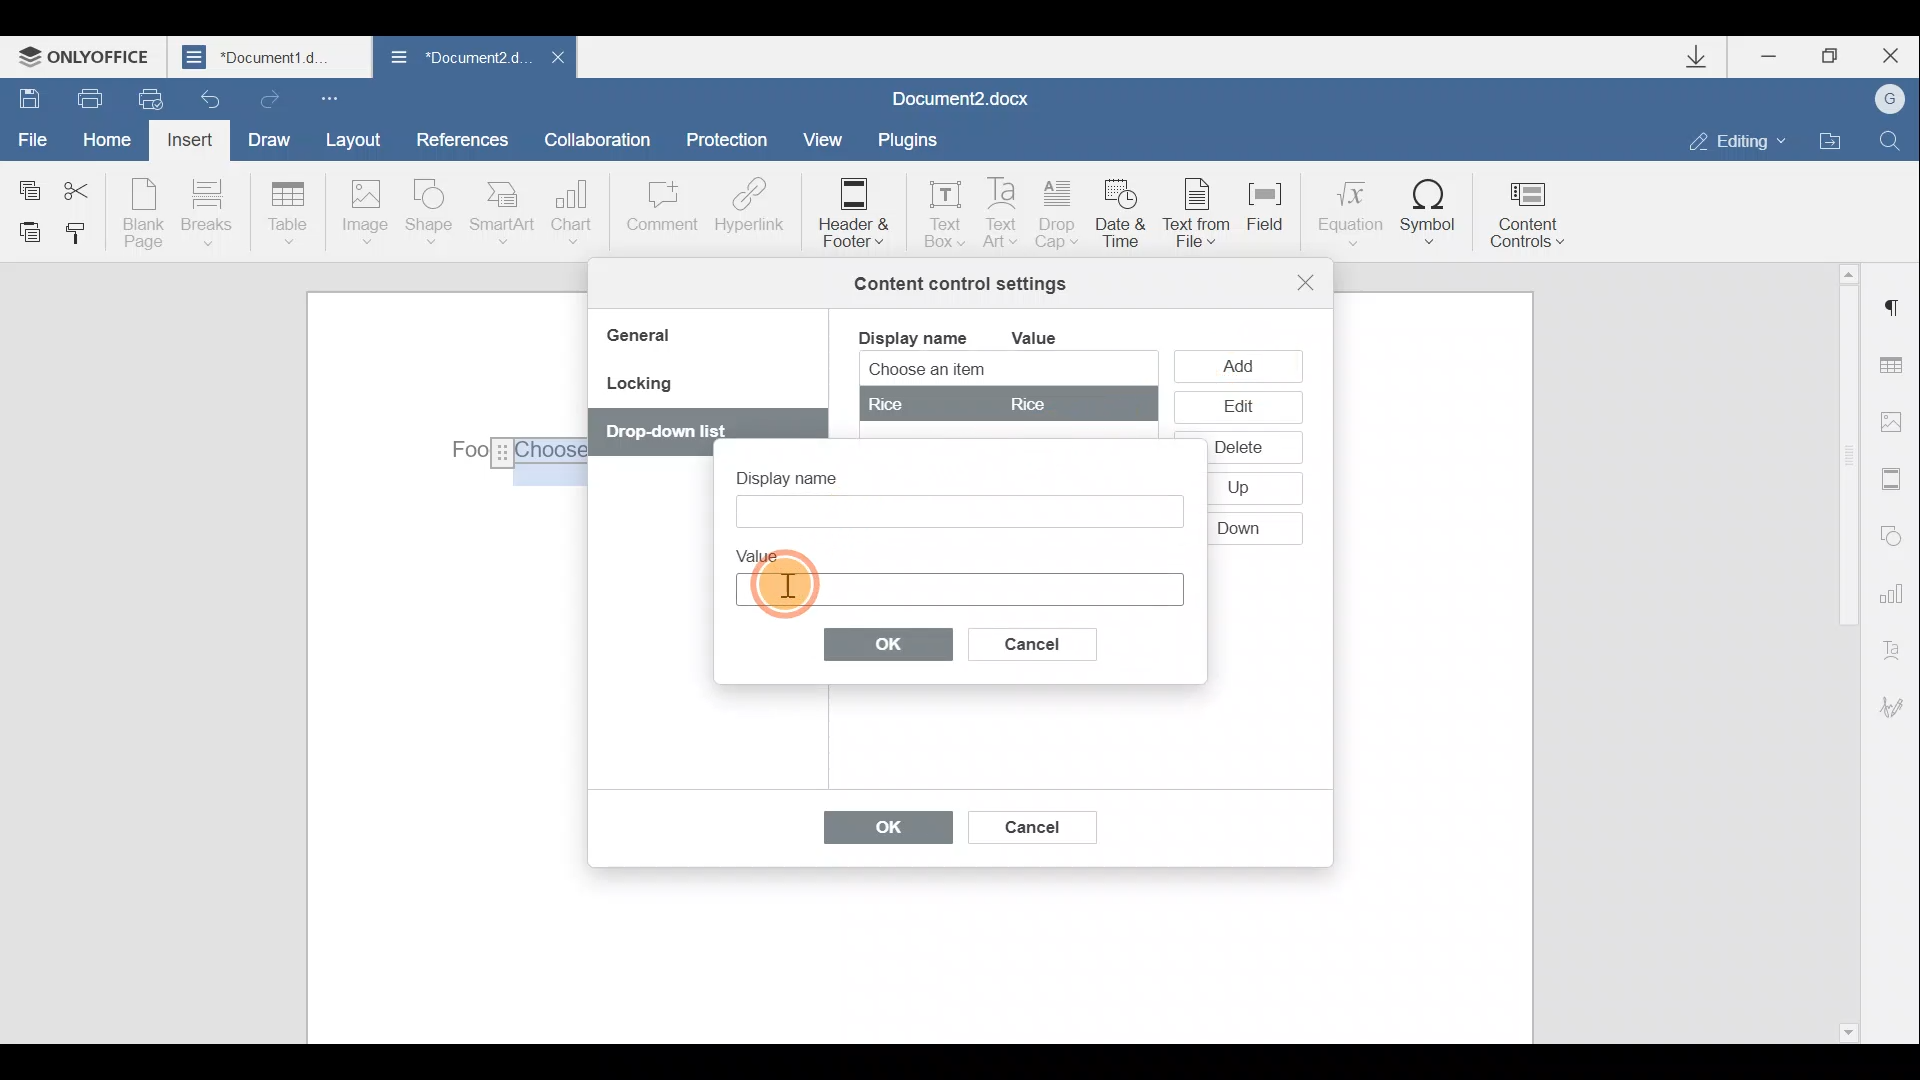 Image resolution: width=1920 pixels, height=1080 pixels. Describe the element at coordinates (1778, 59) in the screenshot. I see `Minimize` at that location.